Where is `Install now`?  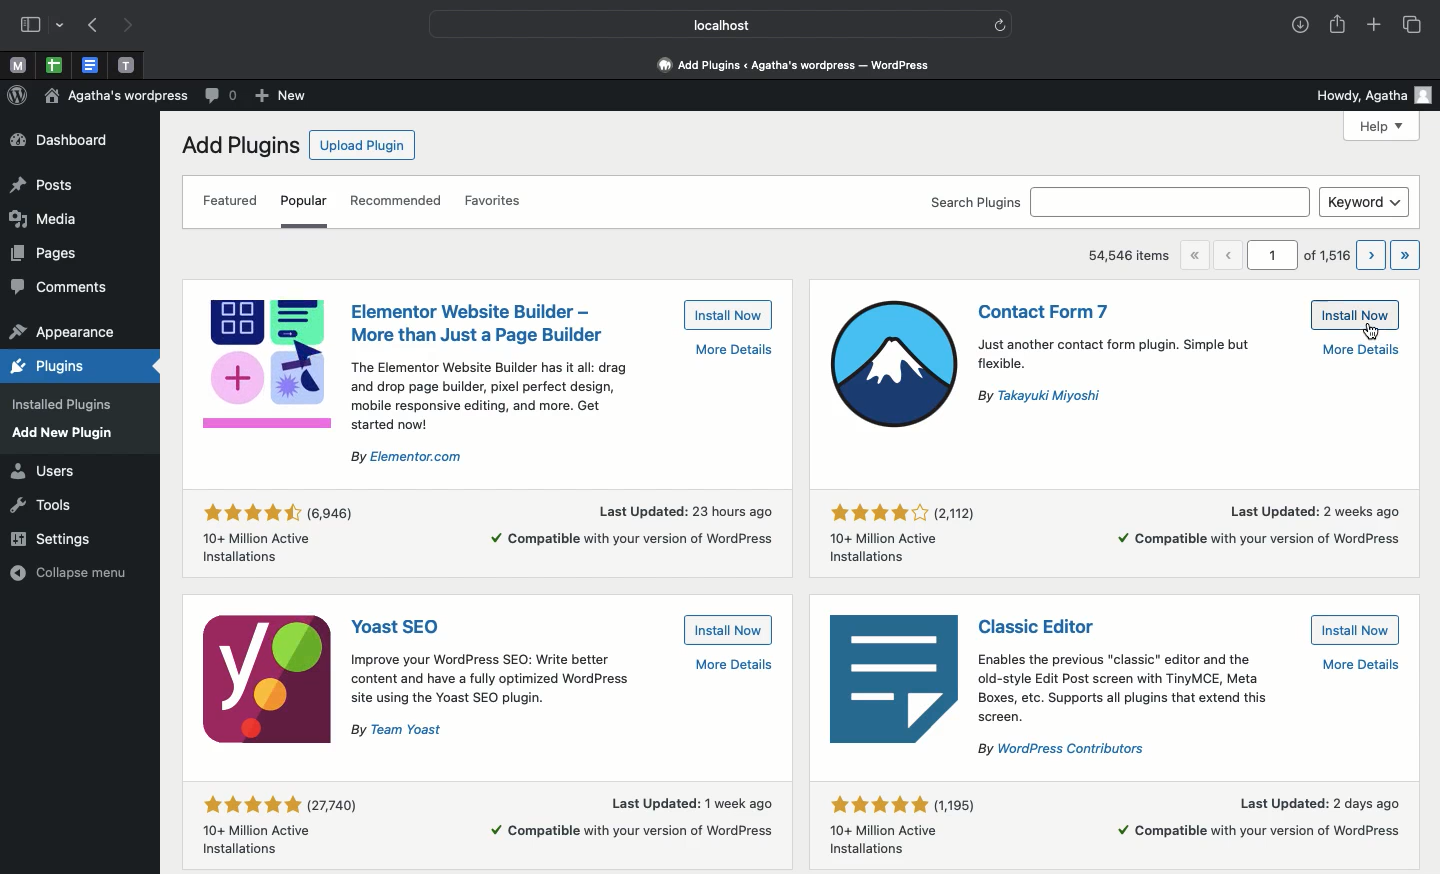 Install now is located at coordinates (729, 314).